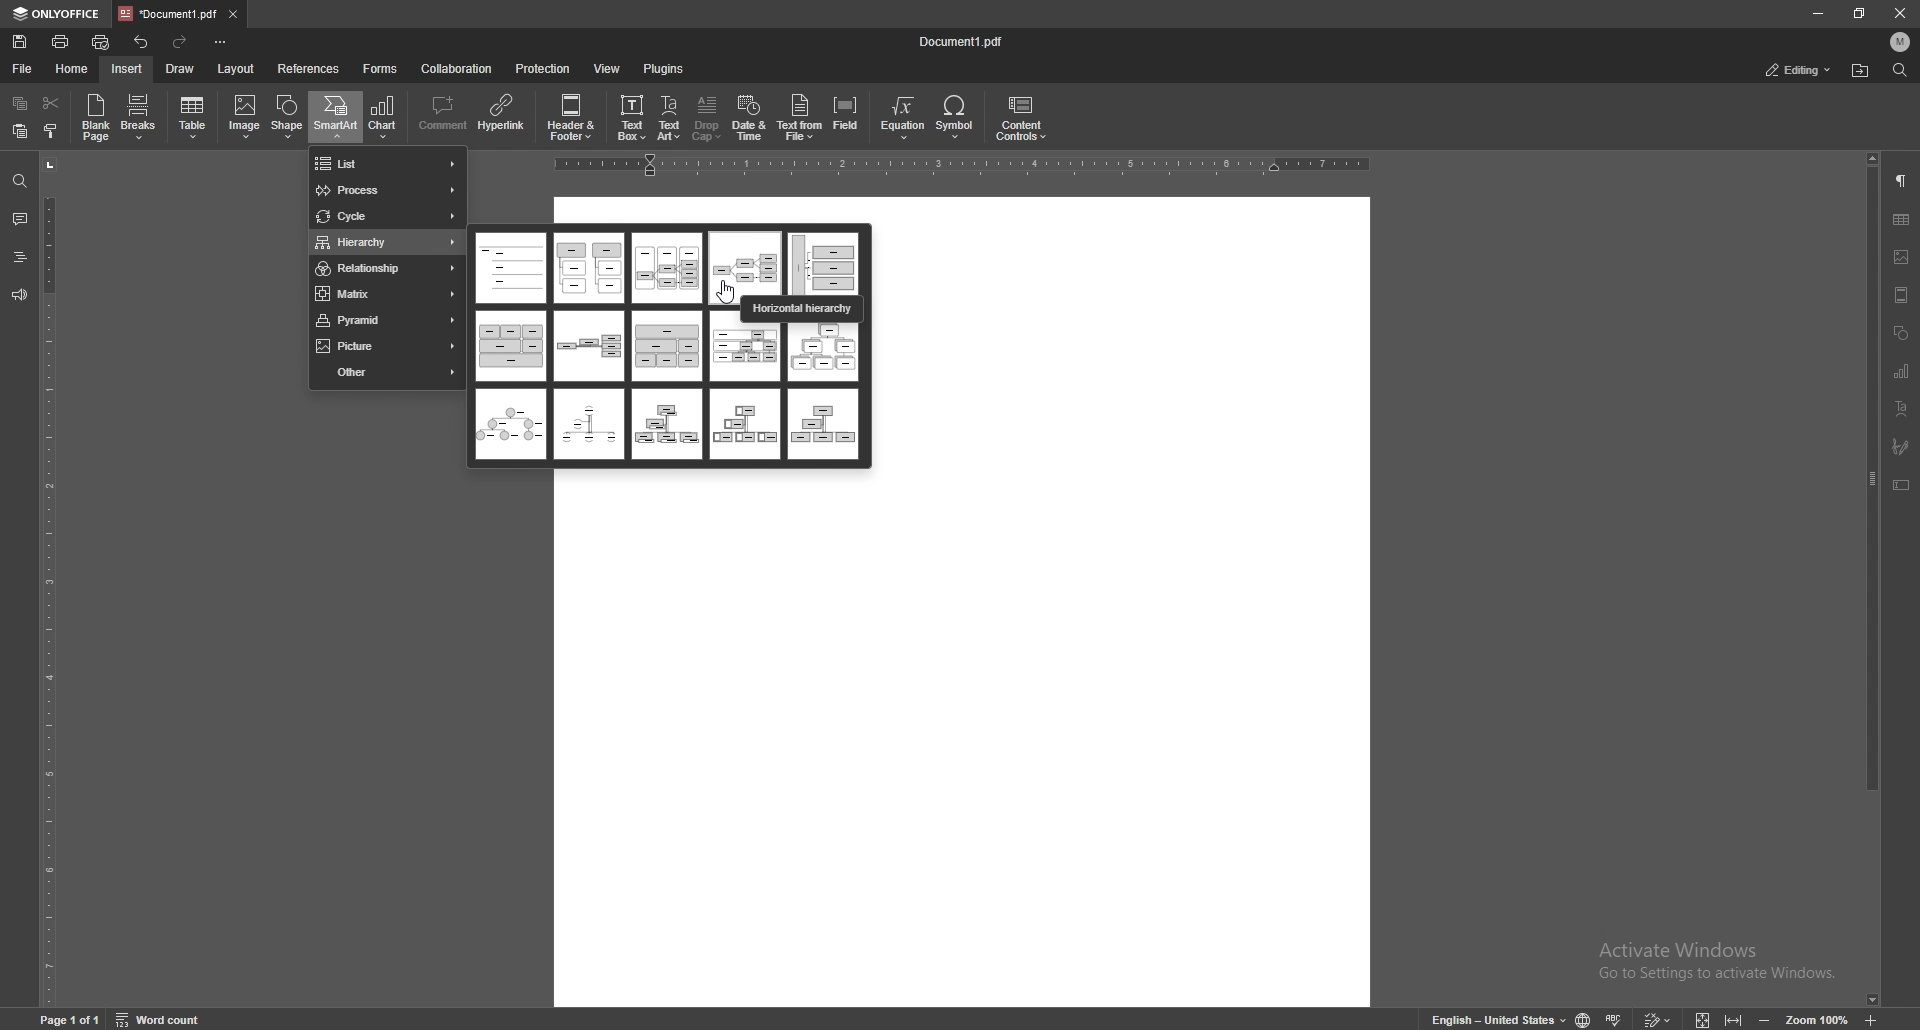 Image resolution: width=1920 pixels, height=1030 pixels. I want to click on hierarchy smart art, so click(666, 269).